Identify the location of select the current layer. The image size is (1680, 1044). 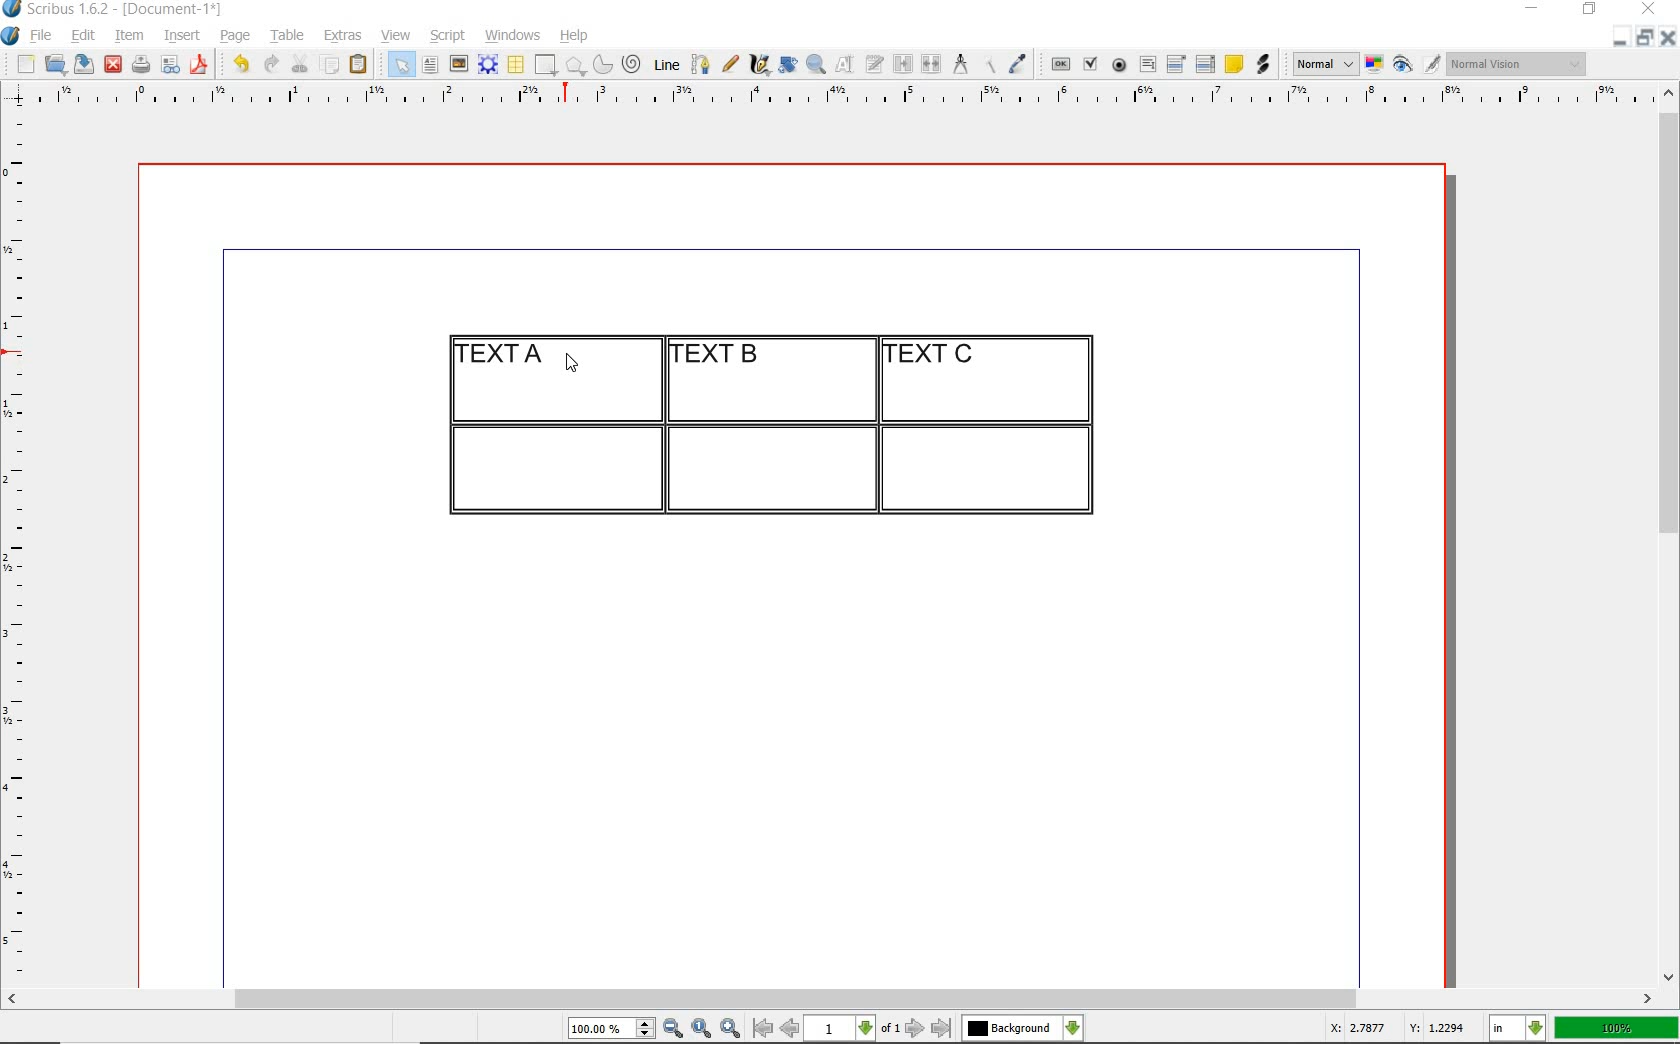
(1023, 1029).